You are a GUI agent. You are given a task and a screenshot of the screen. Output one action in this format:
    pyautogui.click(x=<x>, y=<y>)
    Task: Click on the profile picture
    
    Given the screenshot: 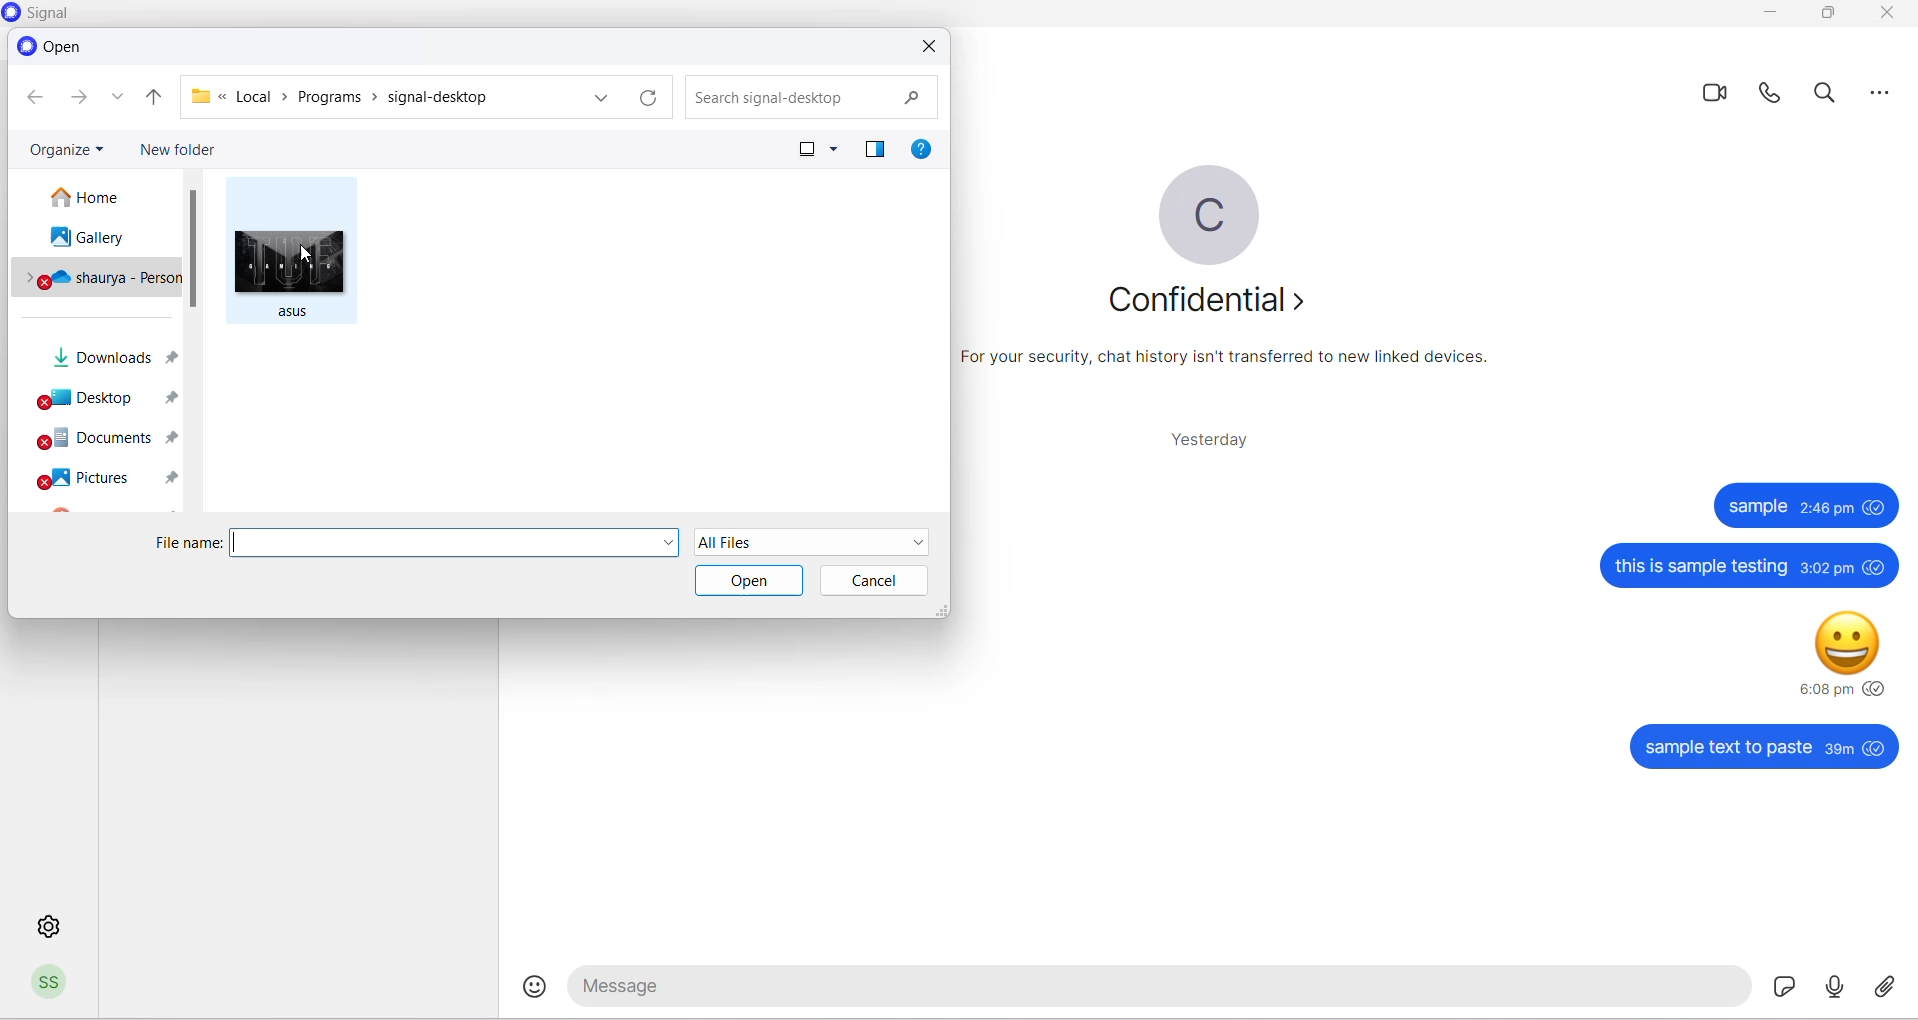 What is the action you would take?
    pyautogui.click(x=1209, y=214)
    